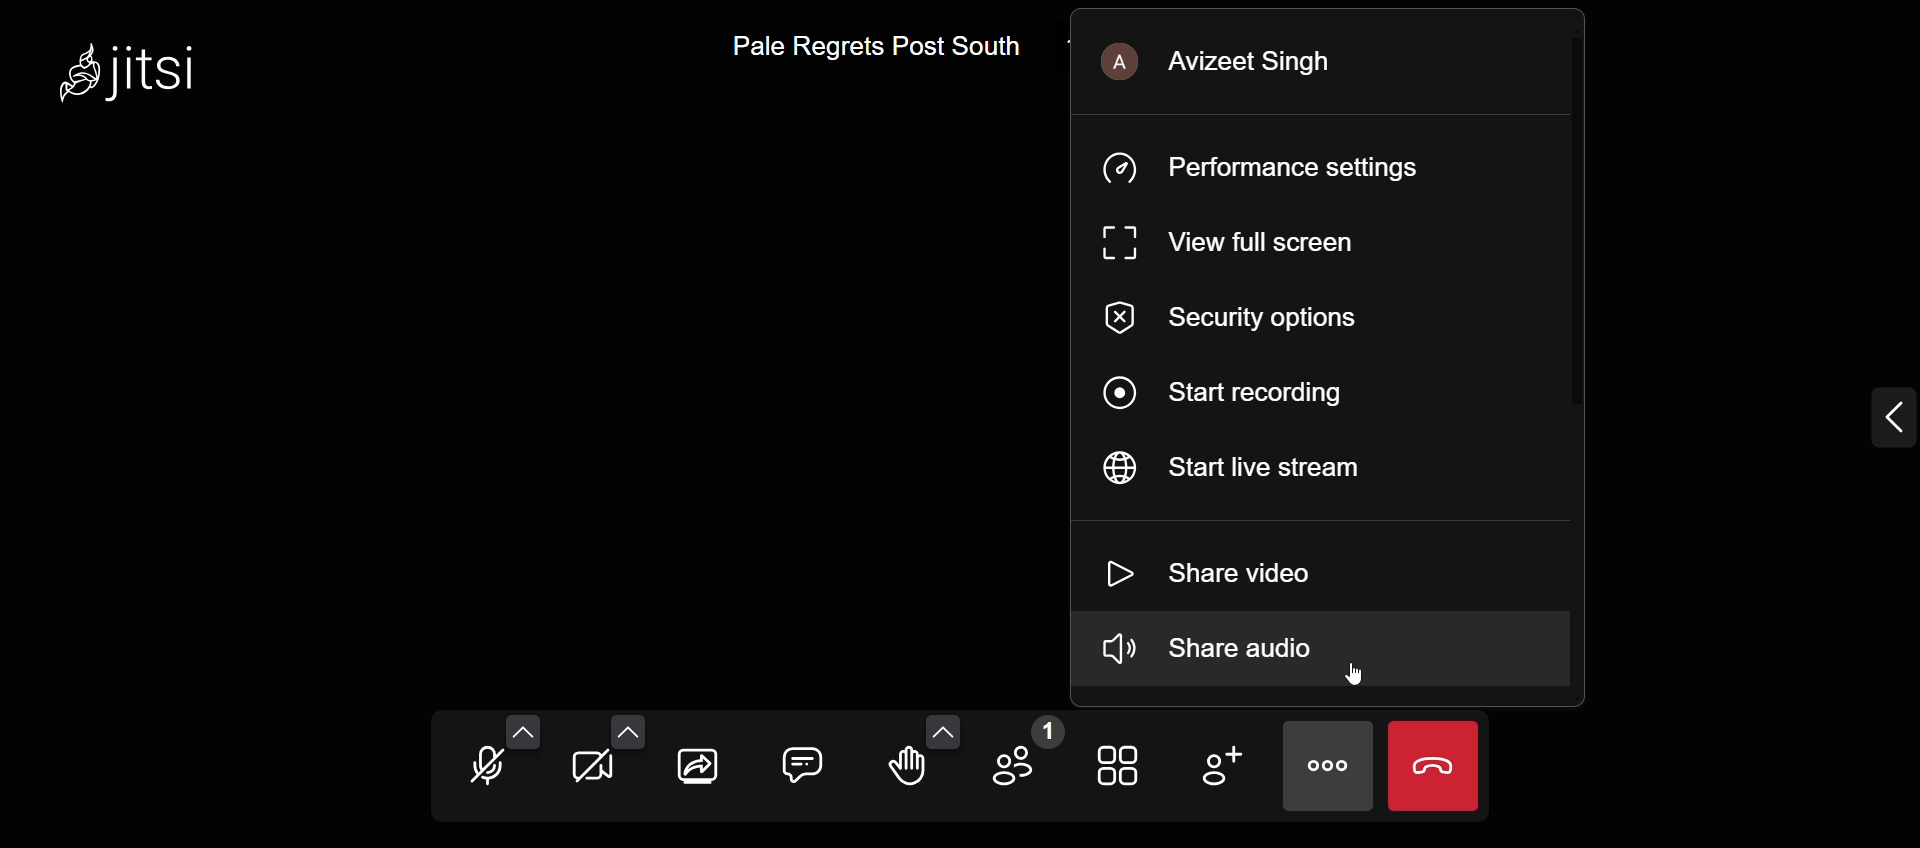 The height and width of the screenshot is (848, 1920). Describe the element at coordinates (1436, 766) in the screenshot. I see `end call` at that location.